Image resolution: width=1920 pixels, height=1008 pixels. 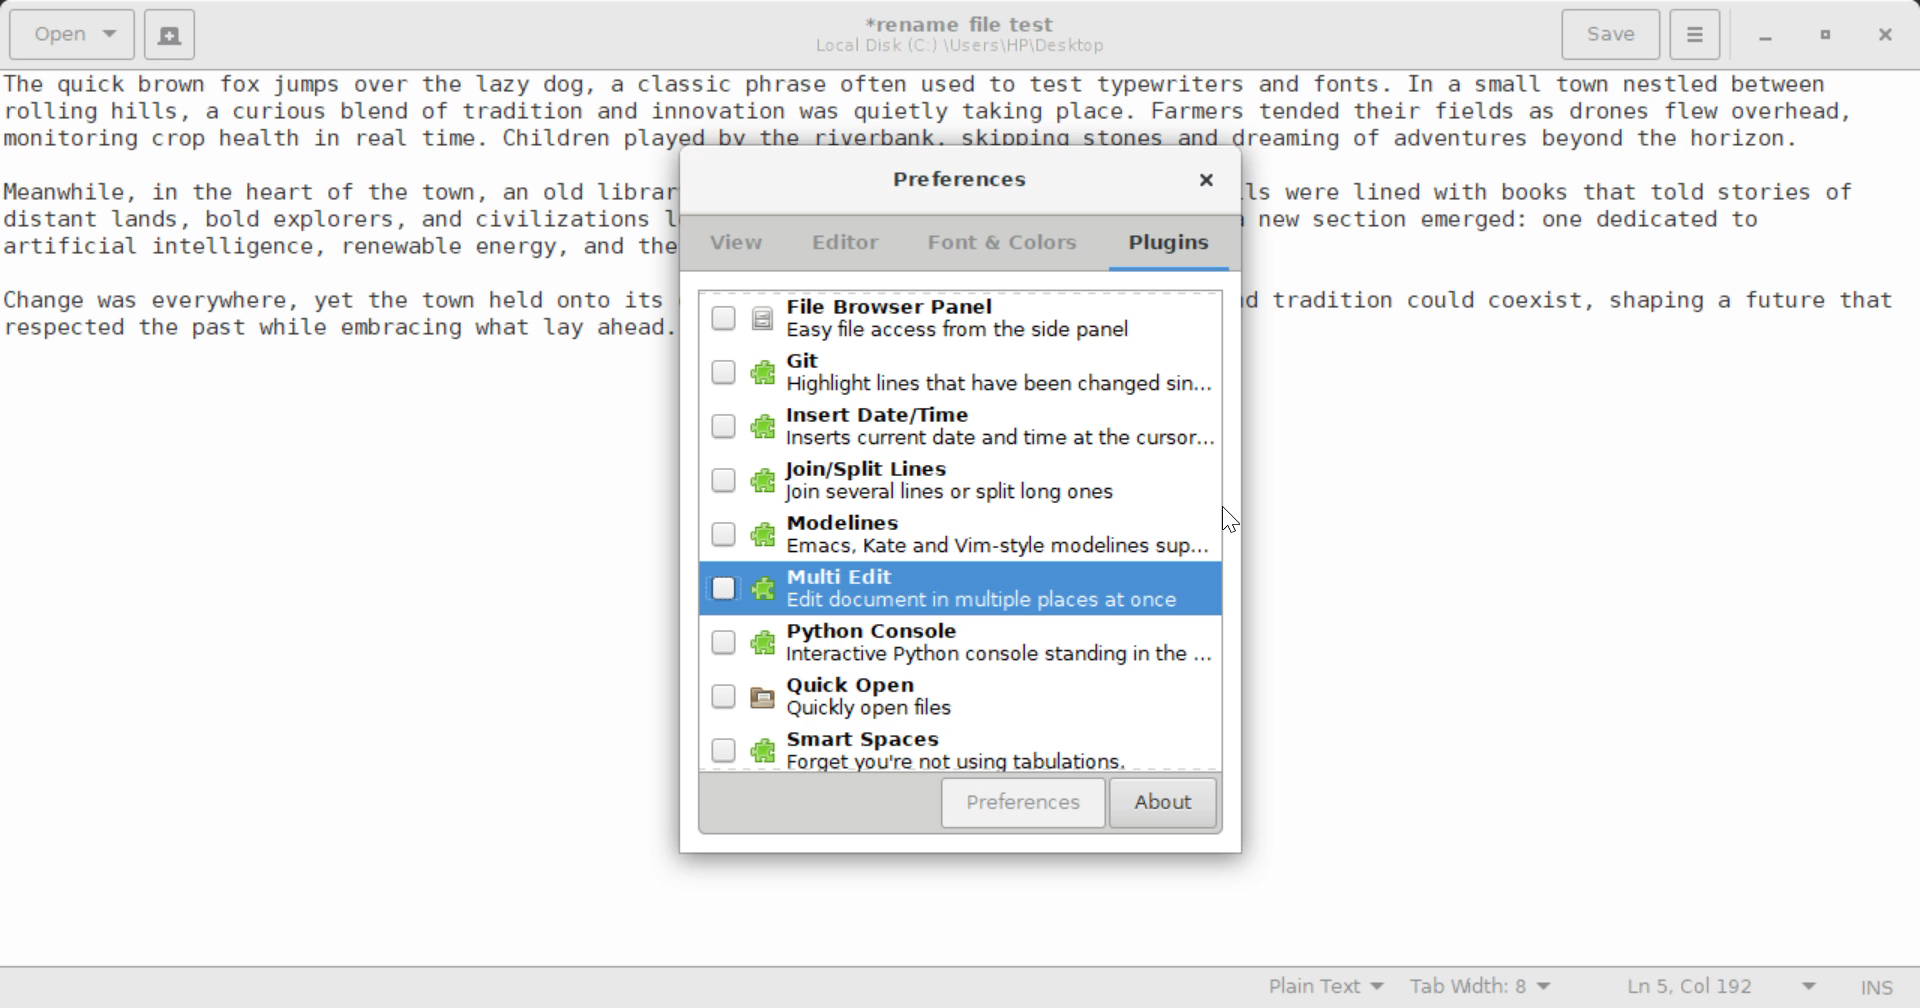 What do you see at coordinates (1484, 989) in the screenshot?
I see `Tab Width ` at bounding box center [1484, 989].